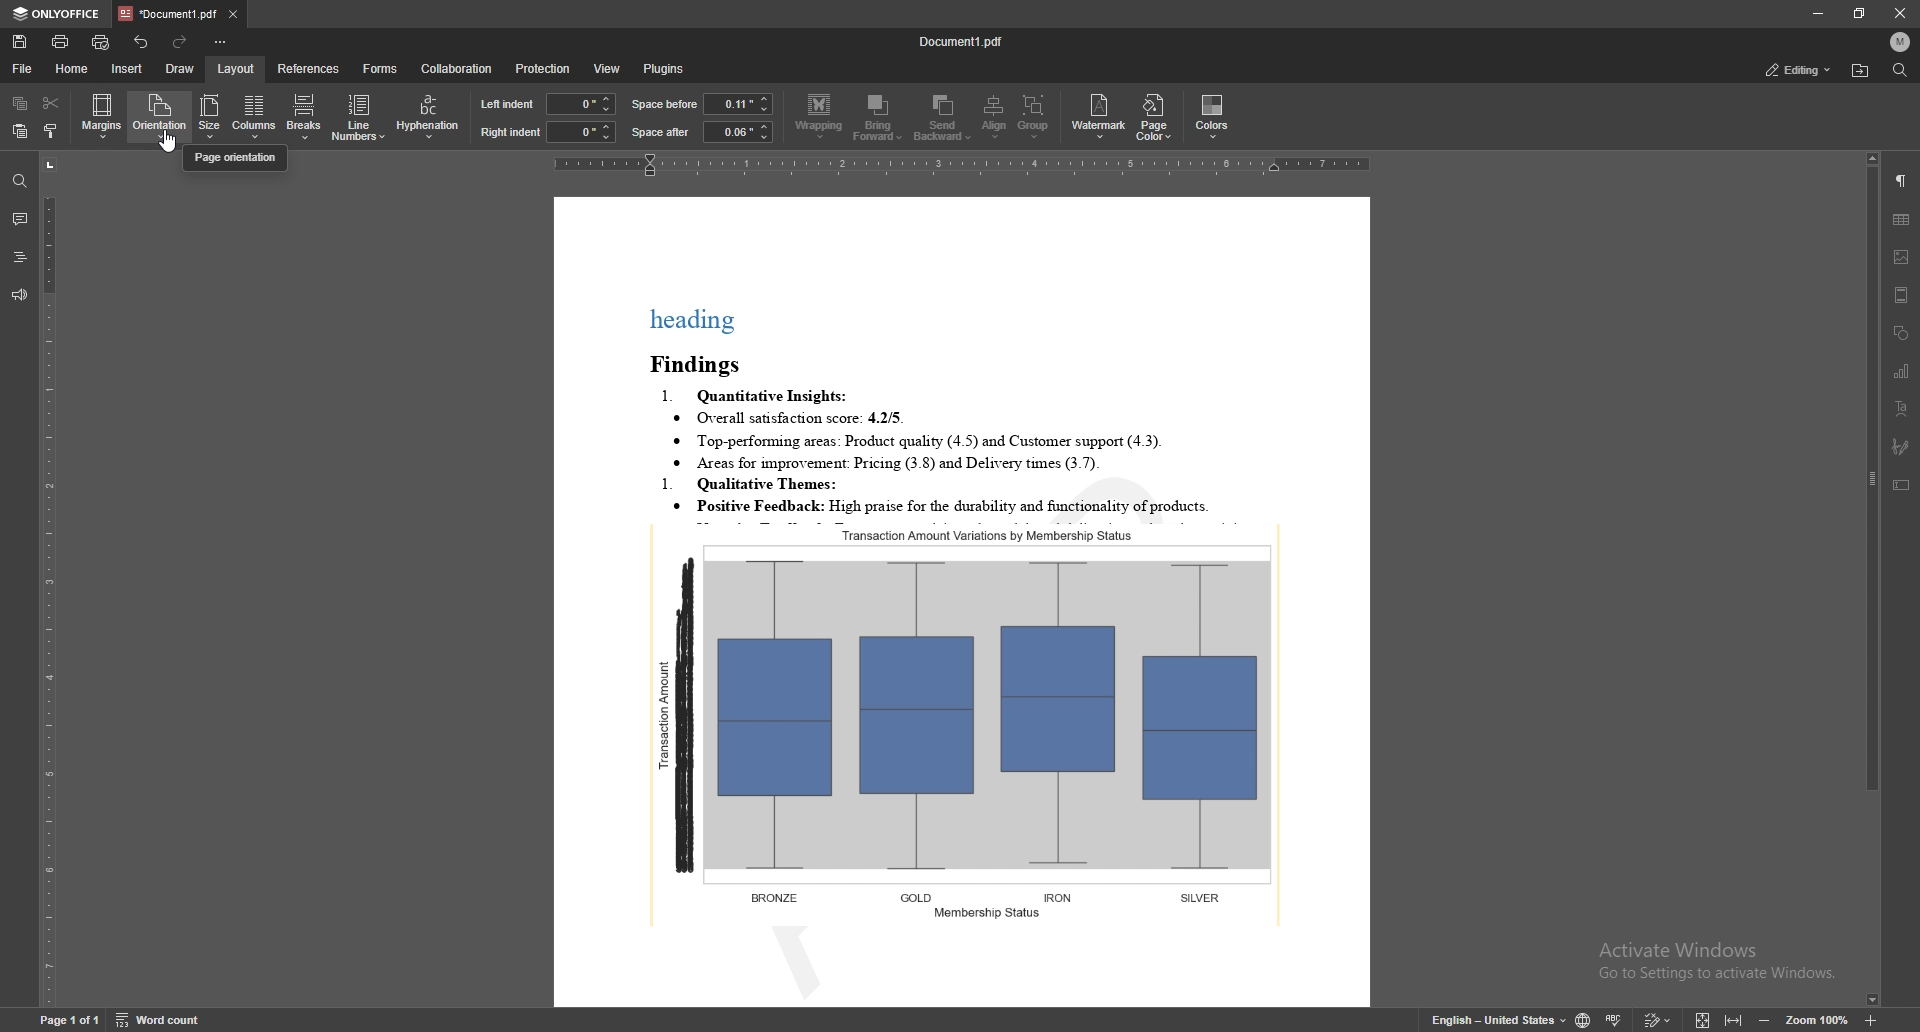 This screenshot has width=1920, height=1032. I want to click on image, so click(1903, 257).